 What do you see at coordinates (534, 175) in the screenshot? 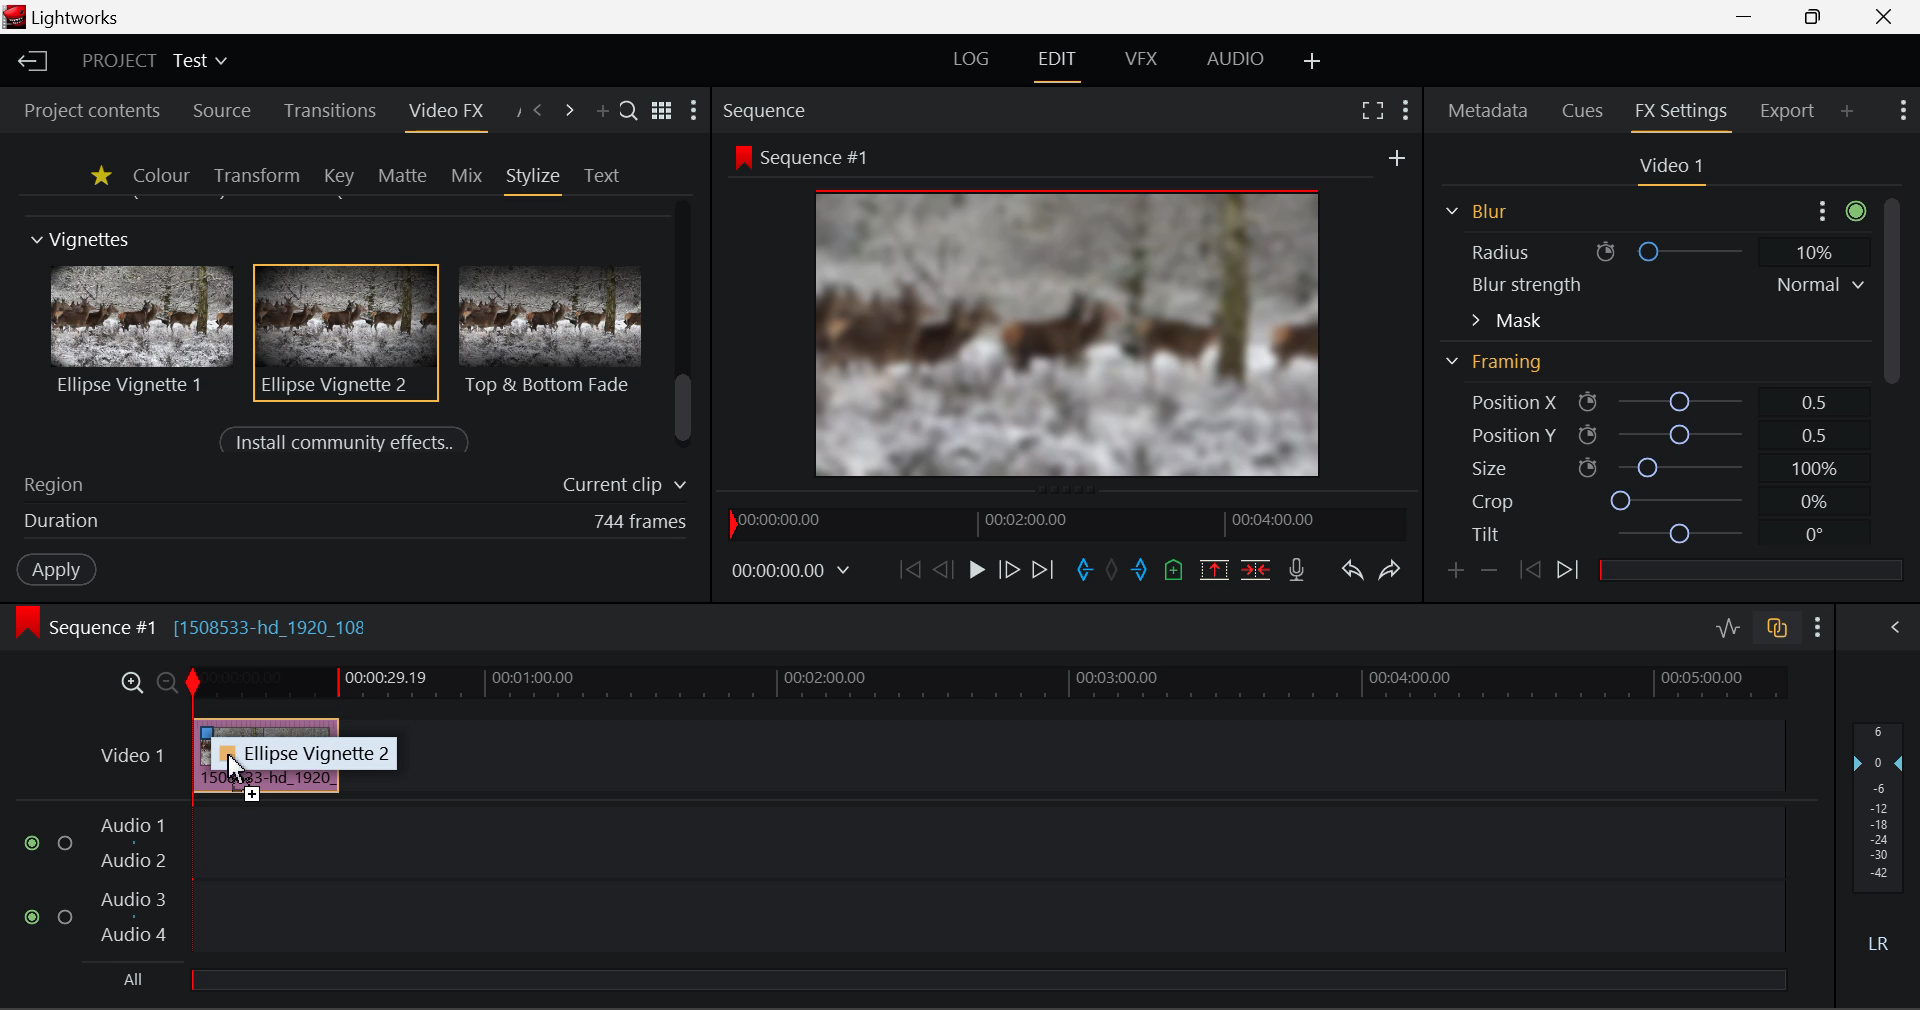
I see `Stylize Panel Open` at bounding box center [534, 175].